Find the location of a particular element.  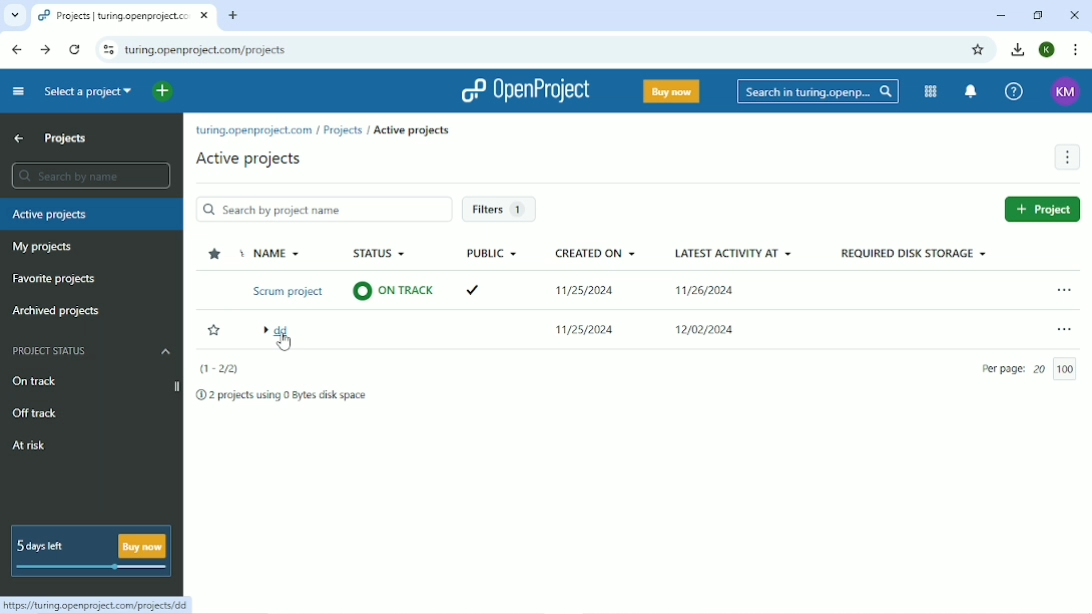

To notification center is located at coordinates (971, 91).